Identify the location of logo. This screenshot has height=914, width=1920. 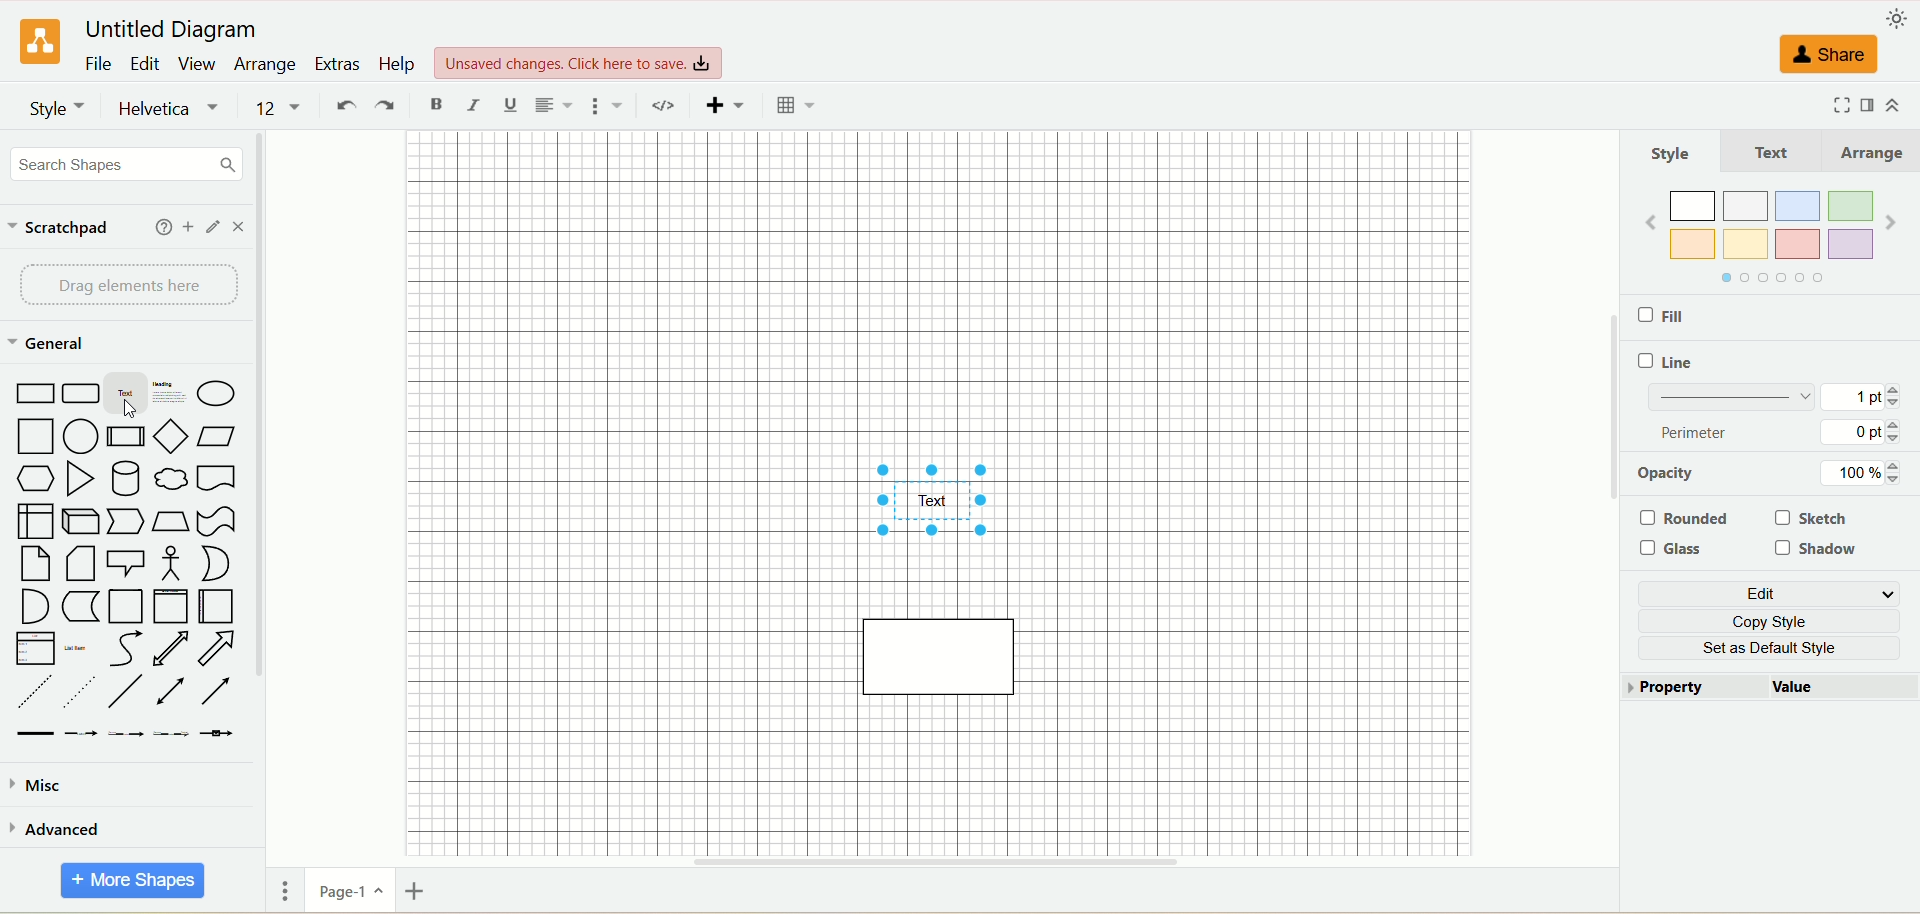
(37, 41).